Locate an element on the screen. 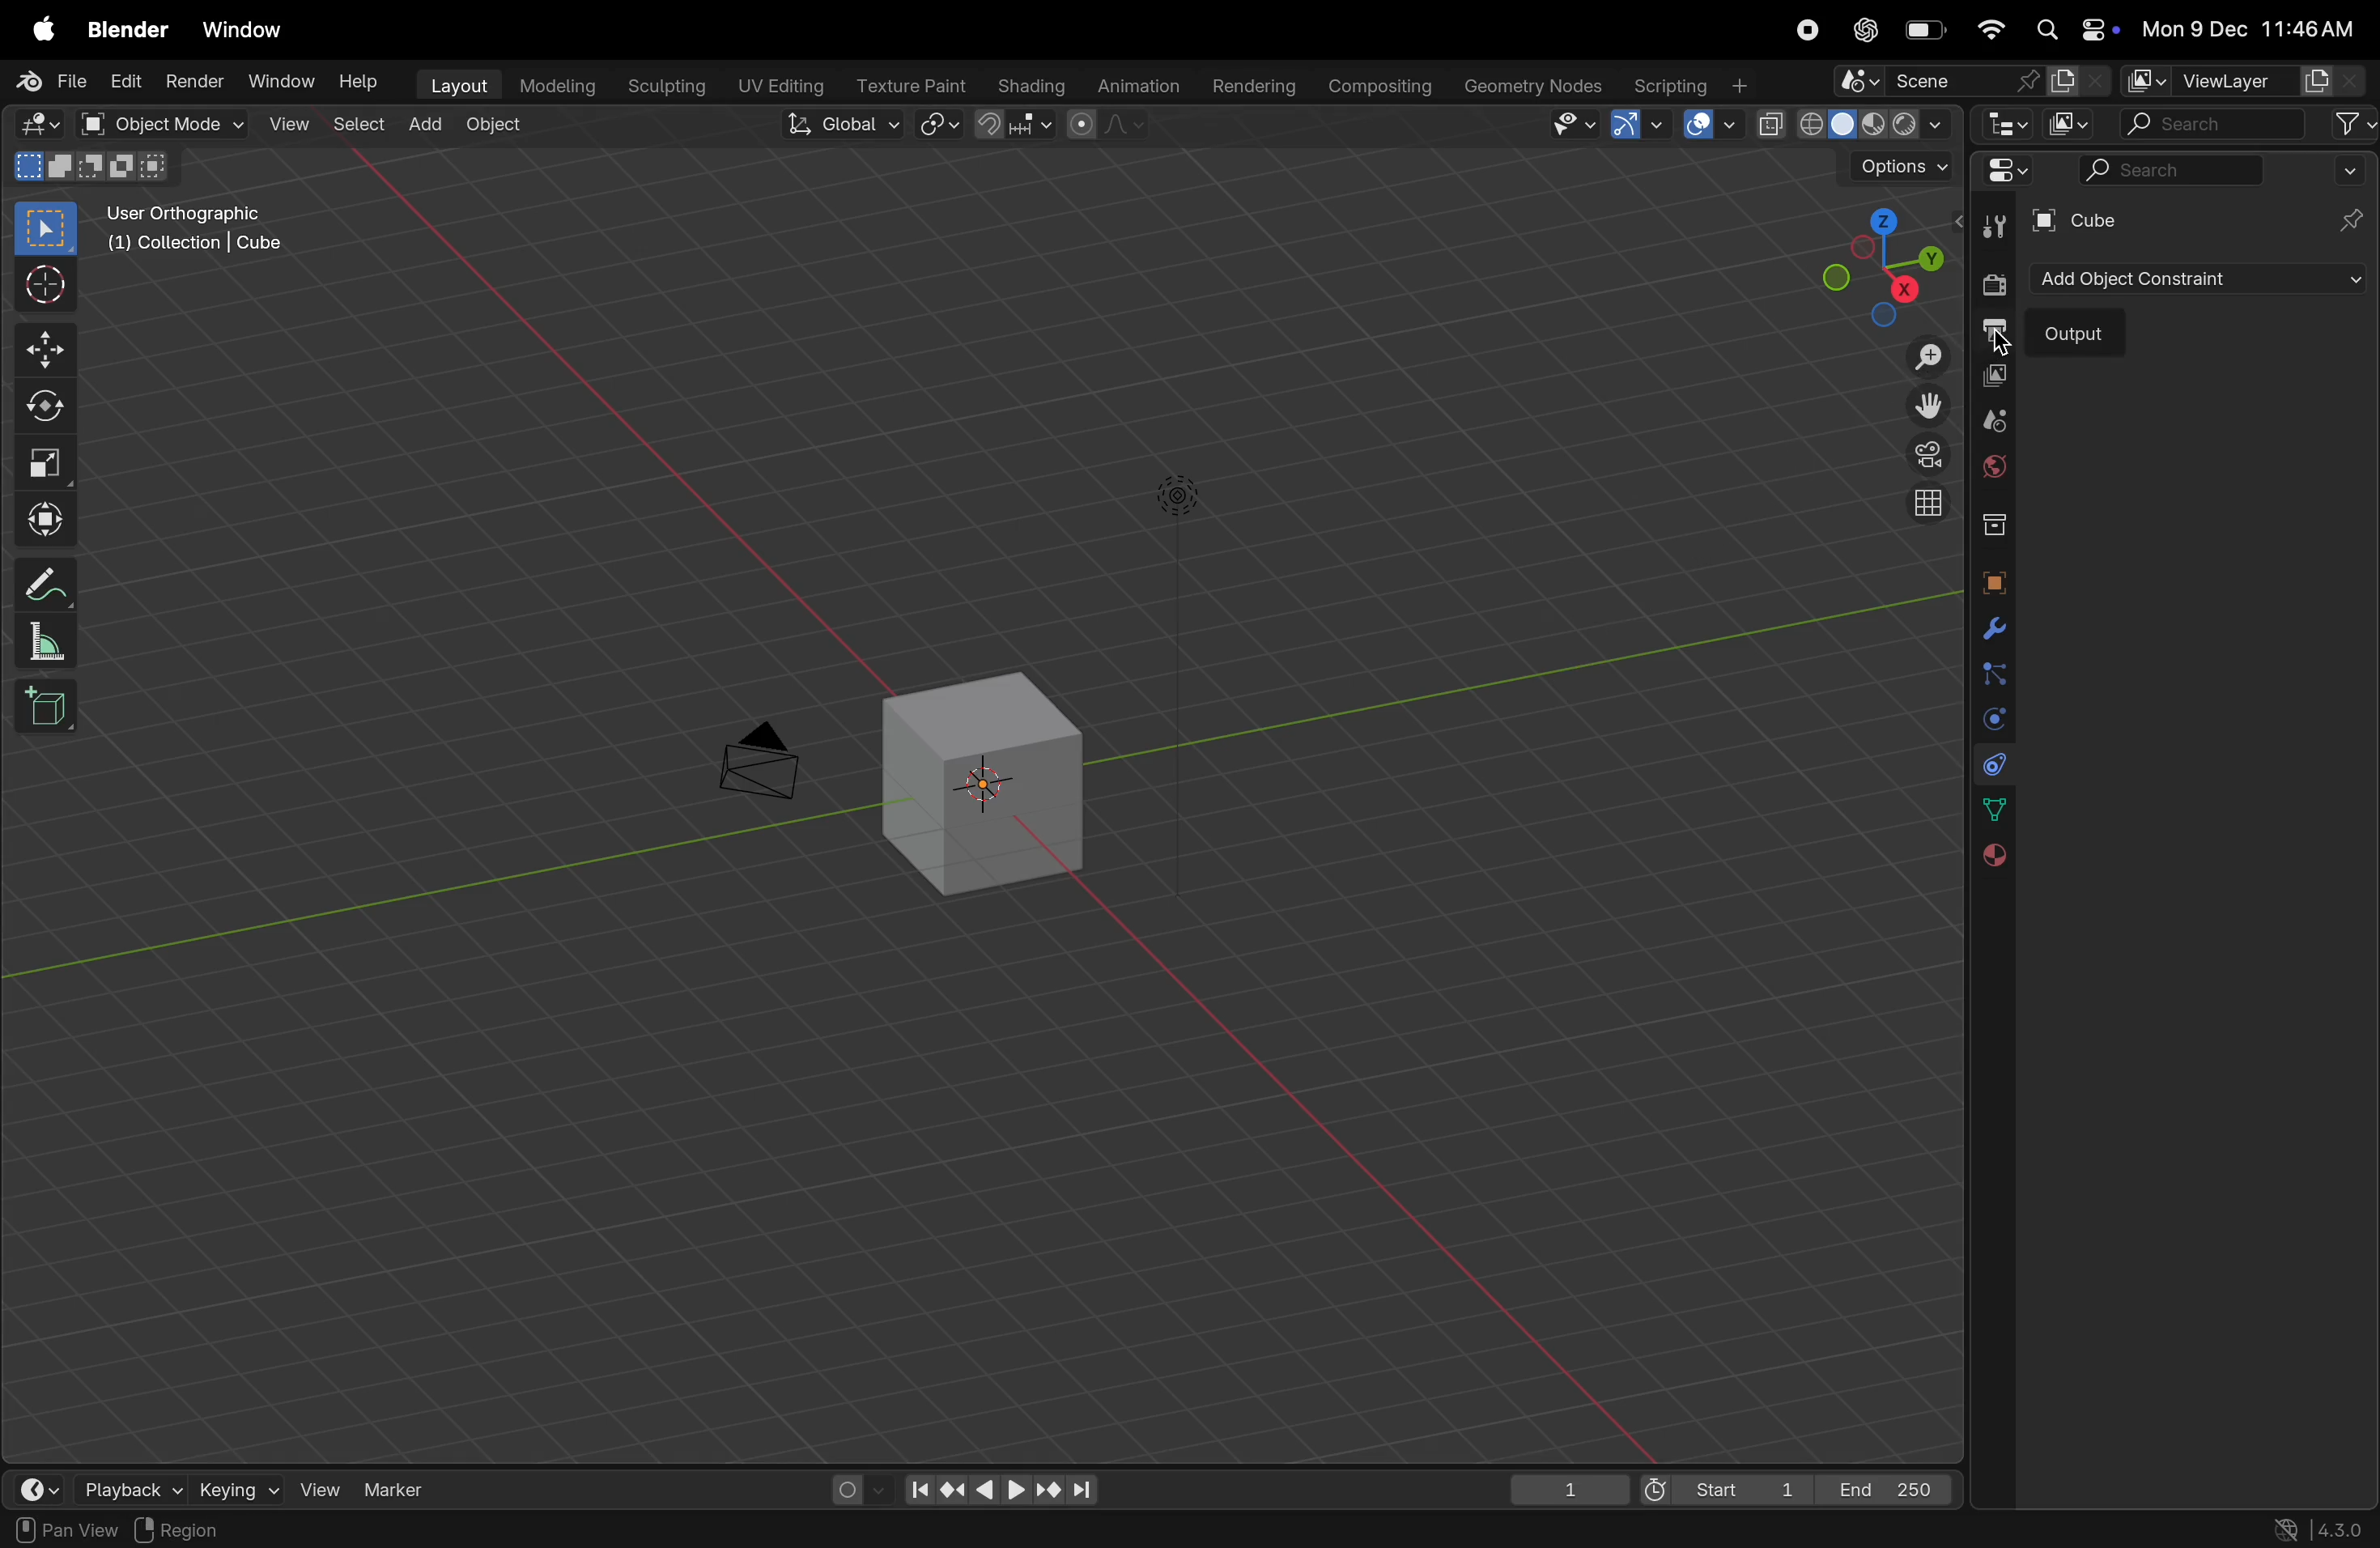 This screenshot has height=1548, width=2380. layout is located at coordinates (451, 85).